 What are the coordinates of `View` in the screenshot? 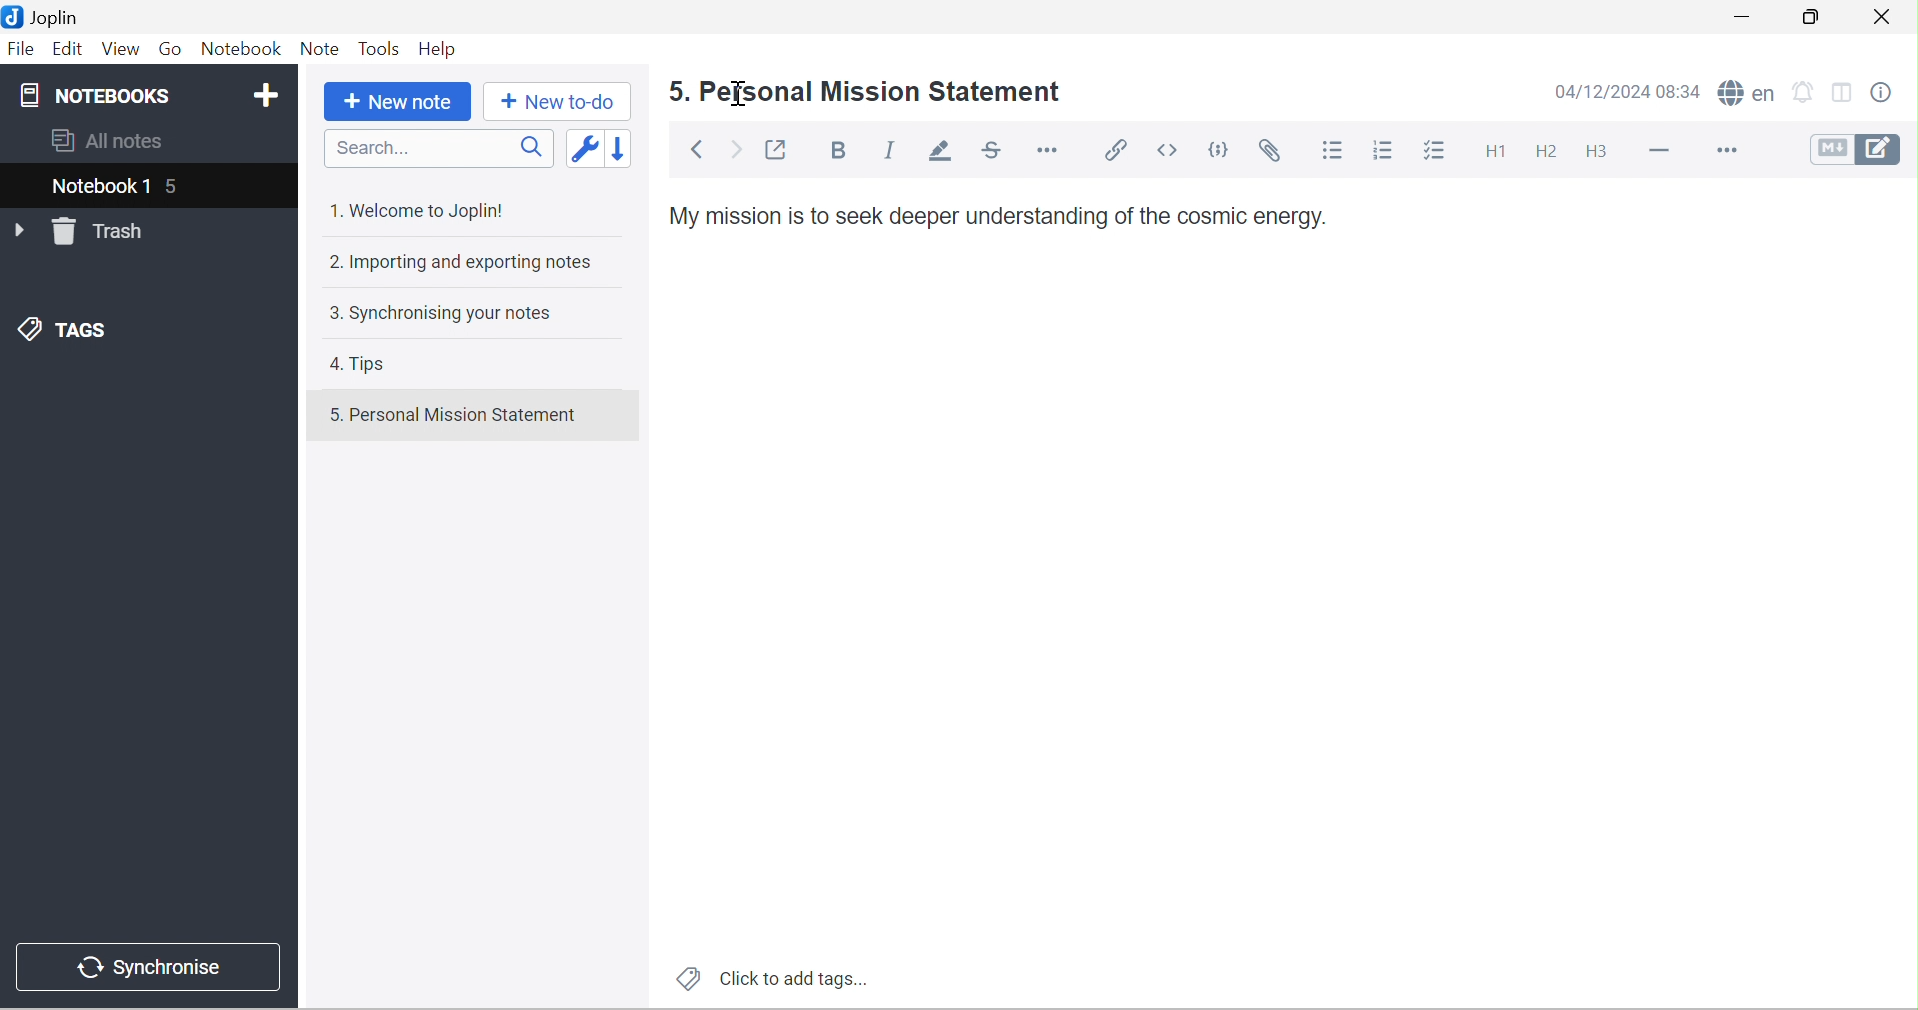 It's located at (123, 48).